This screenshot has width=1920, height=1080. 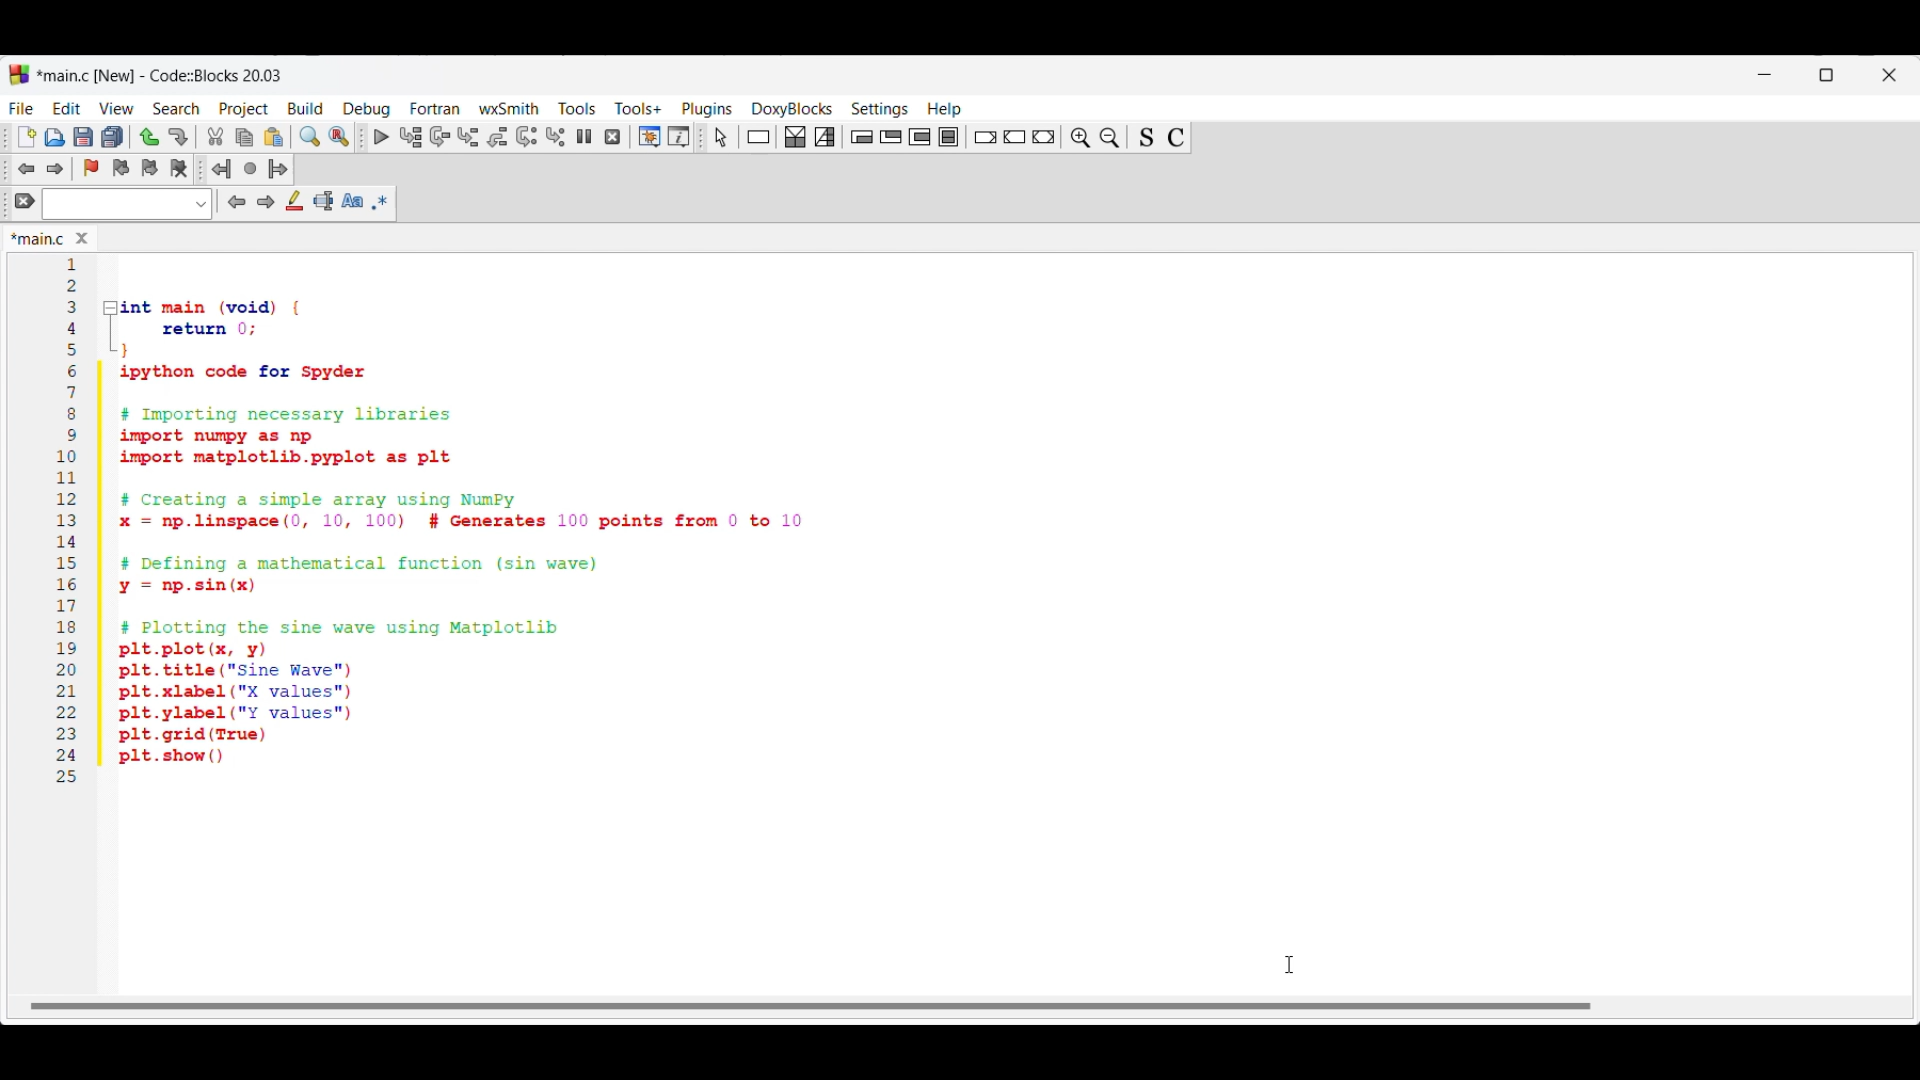 What do you see at coordinates (721, 137) in the screenshot?
I see `Select` at bounding box center [721, 137].